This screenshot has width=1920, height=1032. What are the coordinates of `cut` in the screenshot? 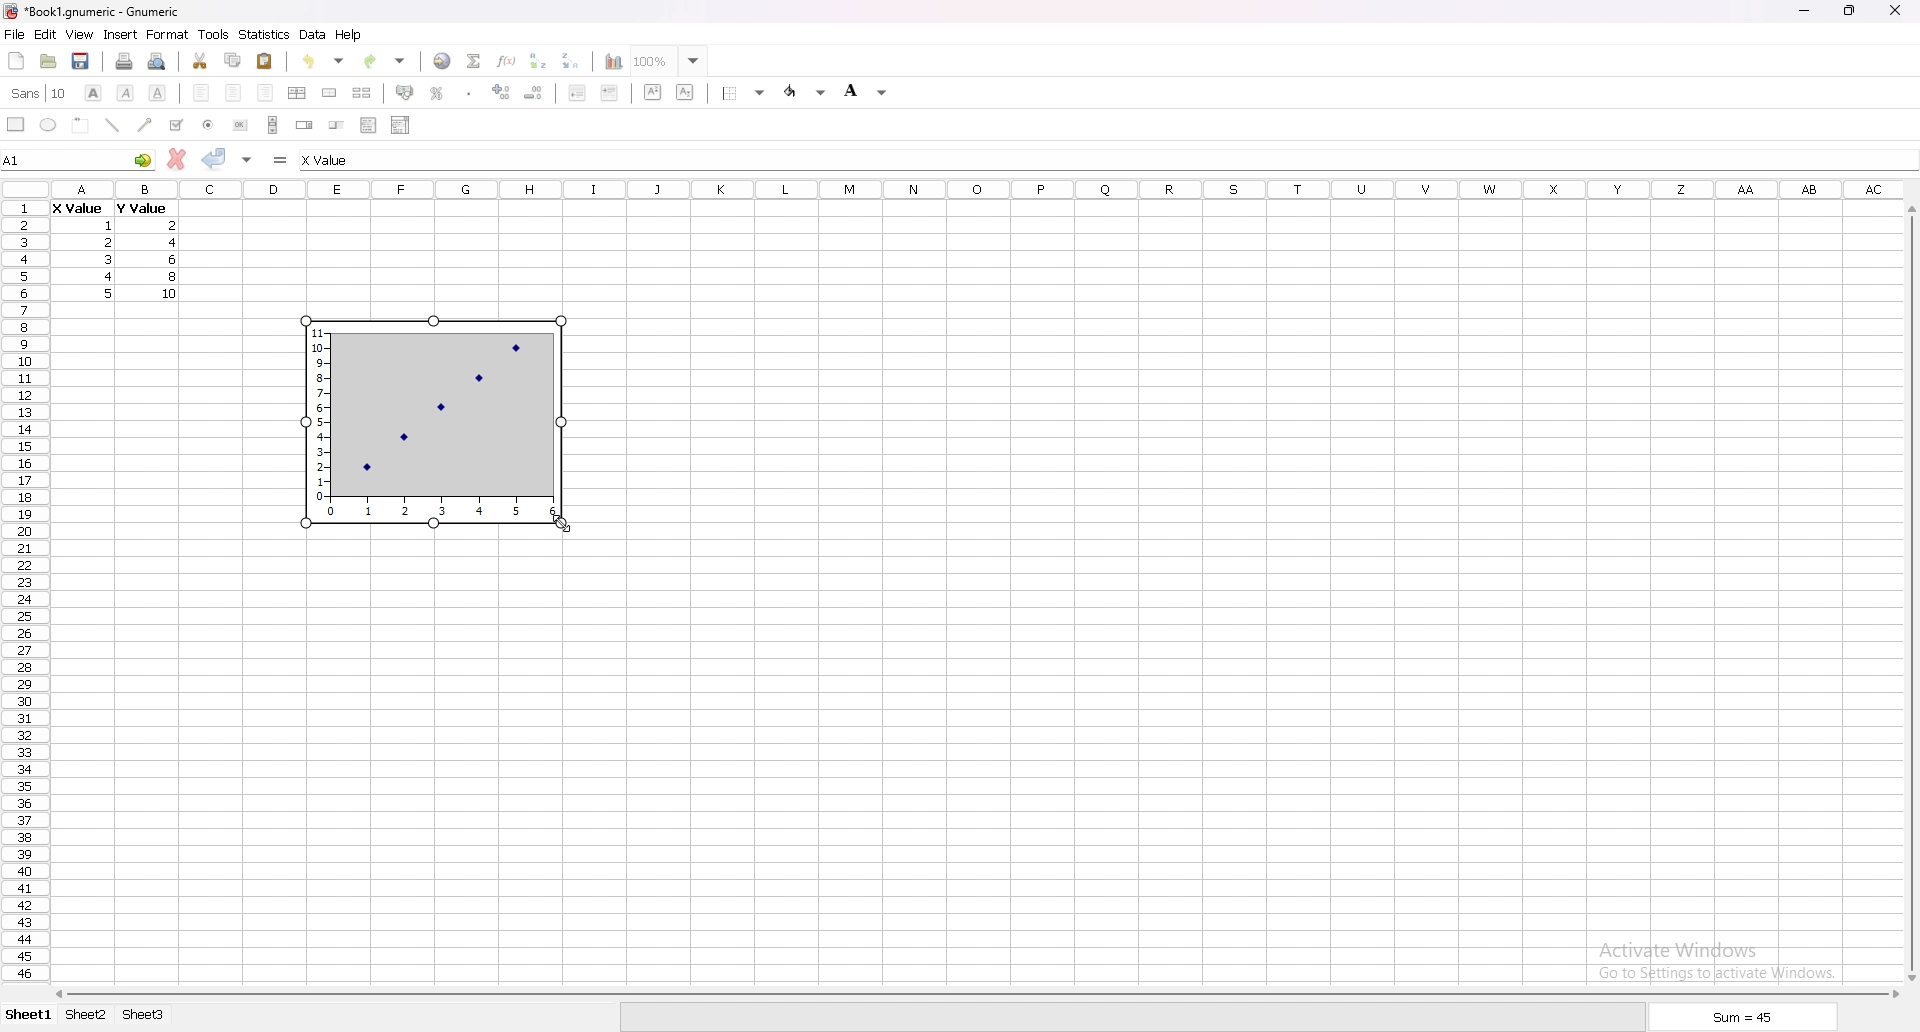 It's located at (201, 60).